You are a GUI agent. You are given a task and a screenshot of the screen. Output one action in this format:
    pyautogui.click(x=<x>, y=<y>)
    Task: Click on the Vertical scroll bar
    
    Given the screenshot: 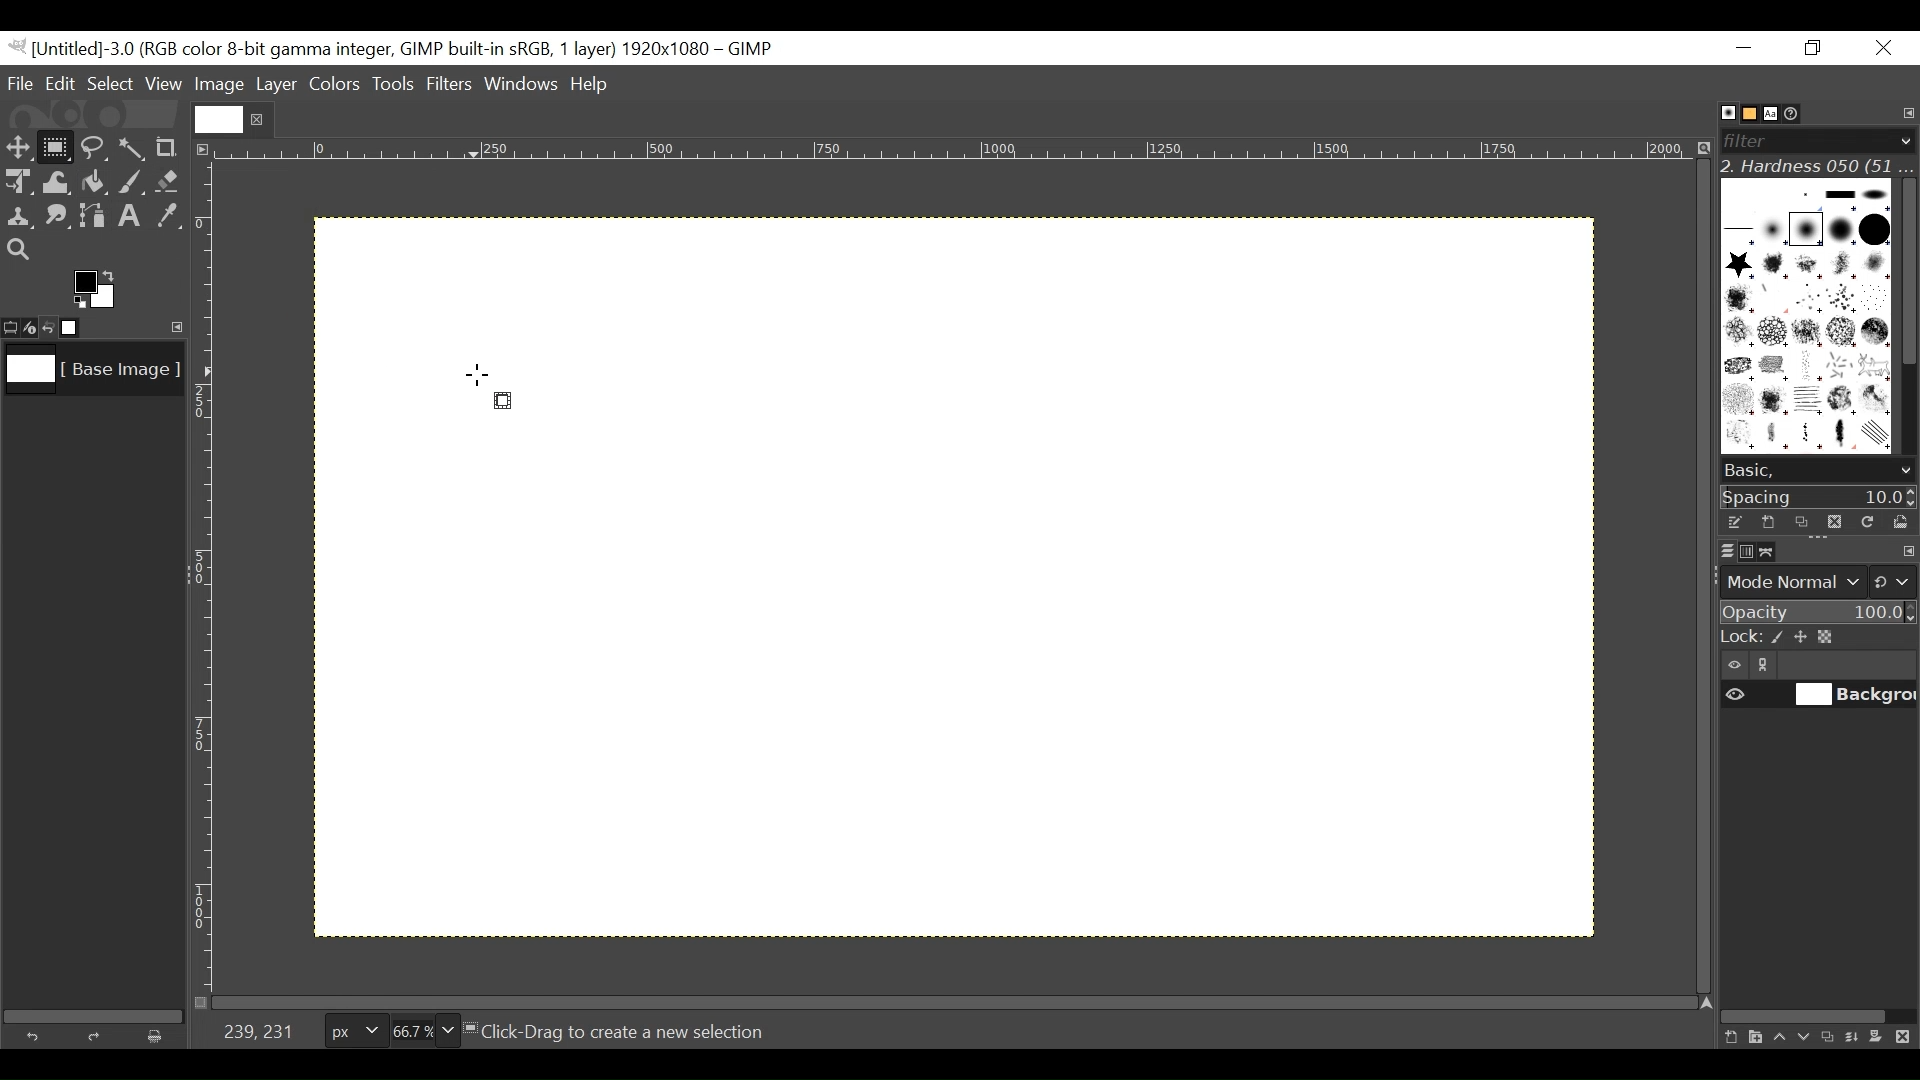 What is the action you would take?
    pyautogui.click(x=1906, y=269)
    